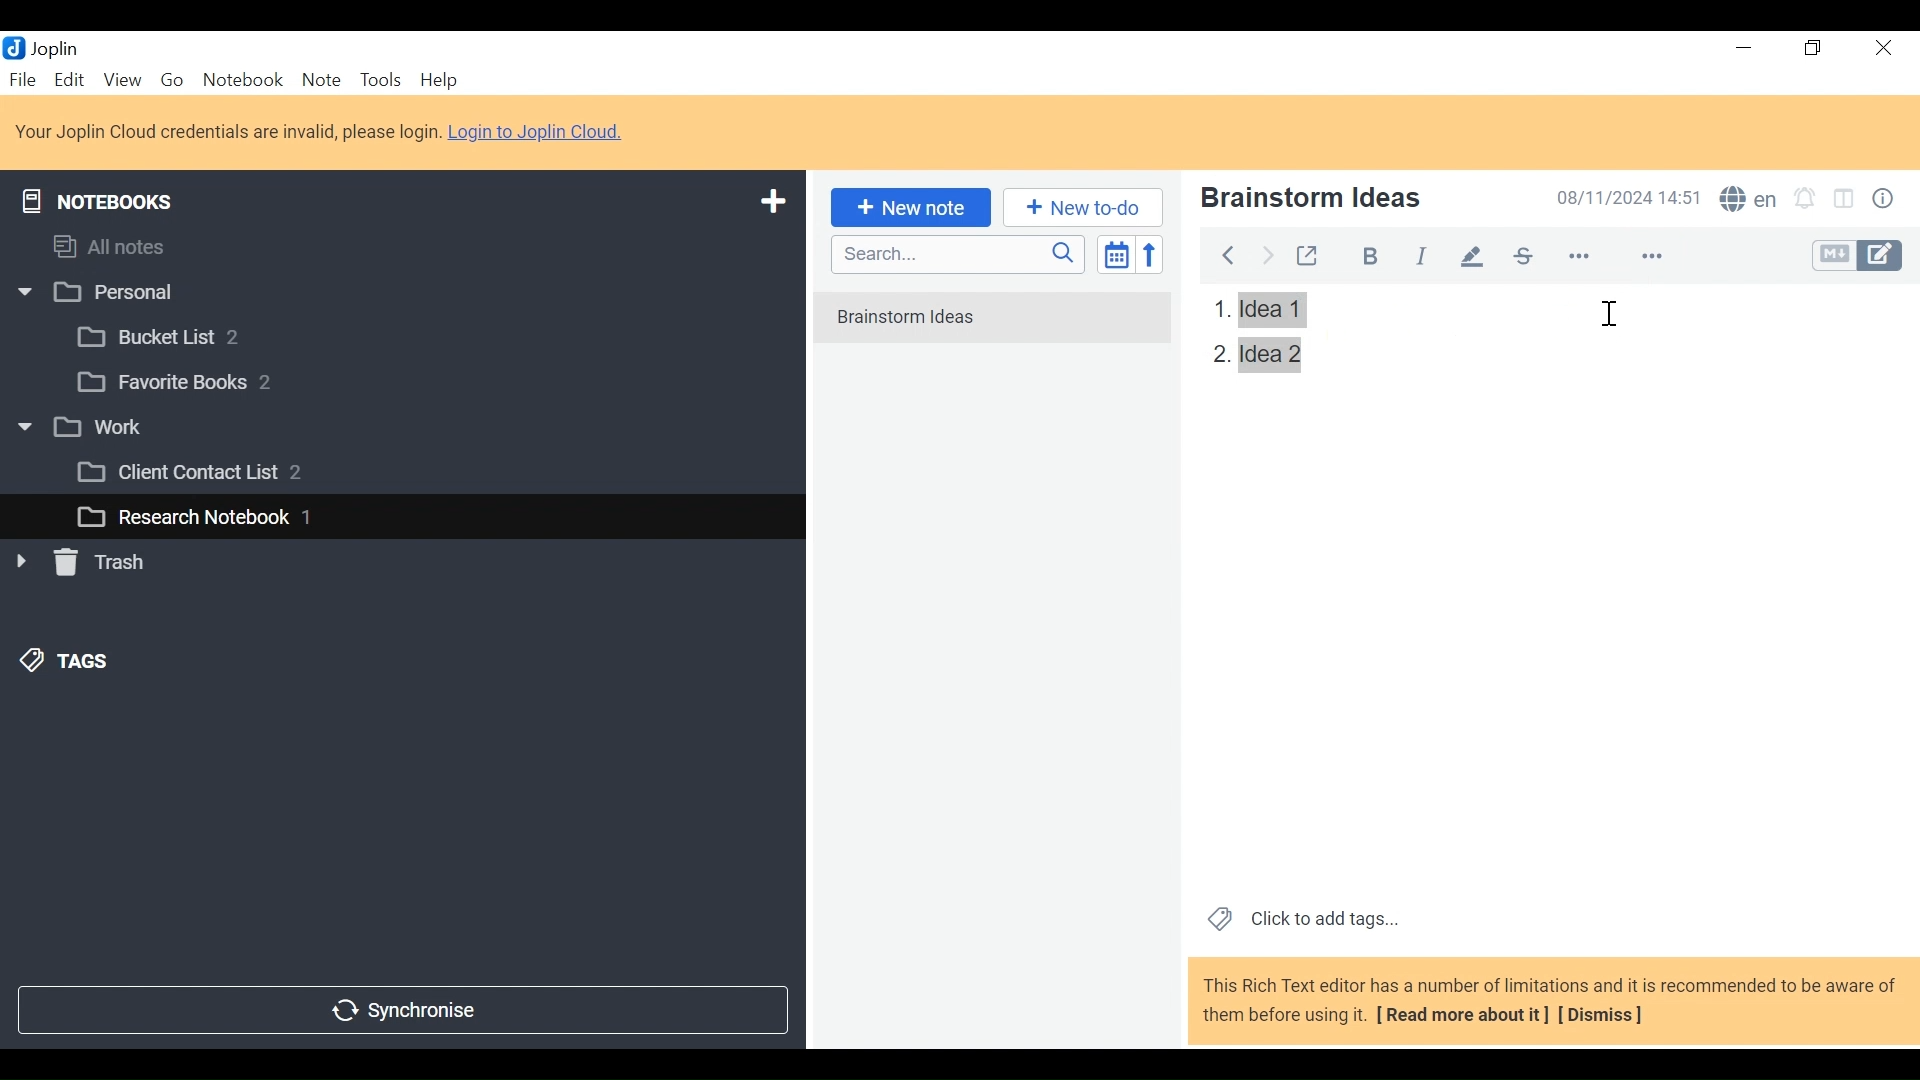  What do you see at coordinates (991, 319) in the screenshot?
I see `No notes in here. Create one by clicking
on "New note".` at bounding box center [991, 319].